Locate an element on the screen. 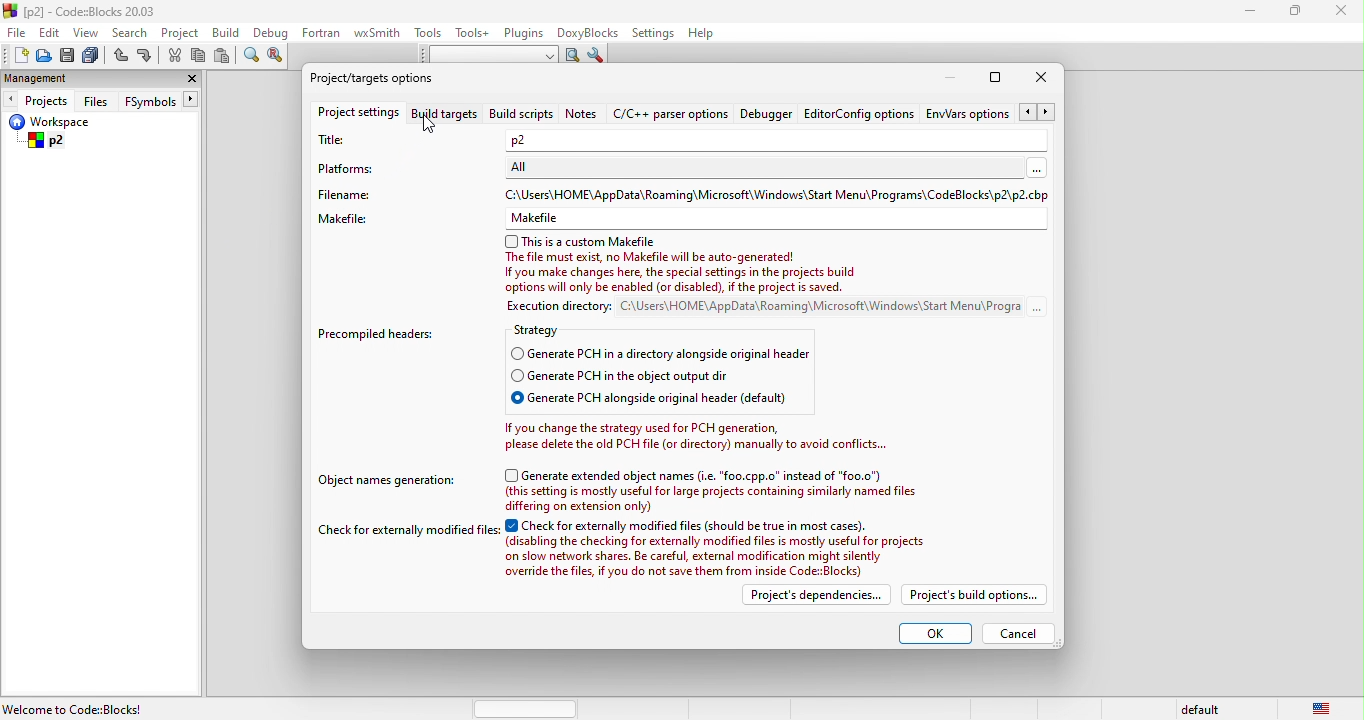 This screenshot has height=720, width=1364. help is located at coordinates (701, 35).